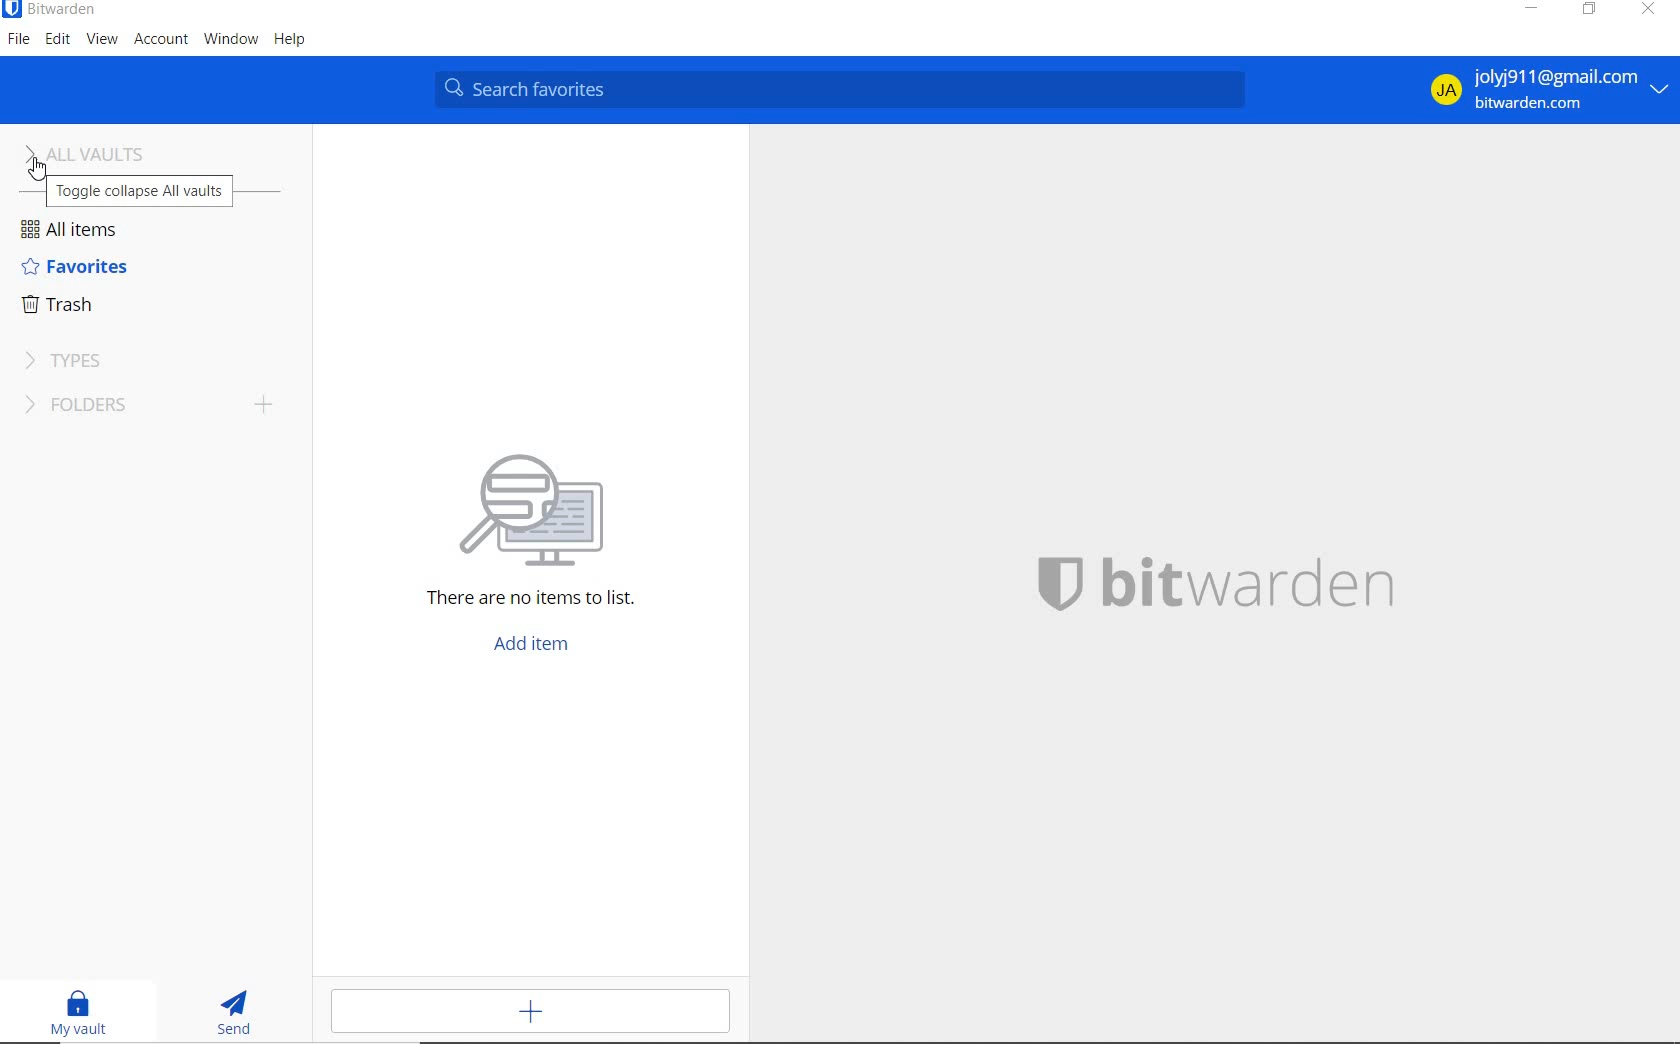  What do you see at coordinates (557, 501) in the screenshot?
I see `Searching for file image` at bounding box center [557, 501].